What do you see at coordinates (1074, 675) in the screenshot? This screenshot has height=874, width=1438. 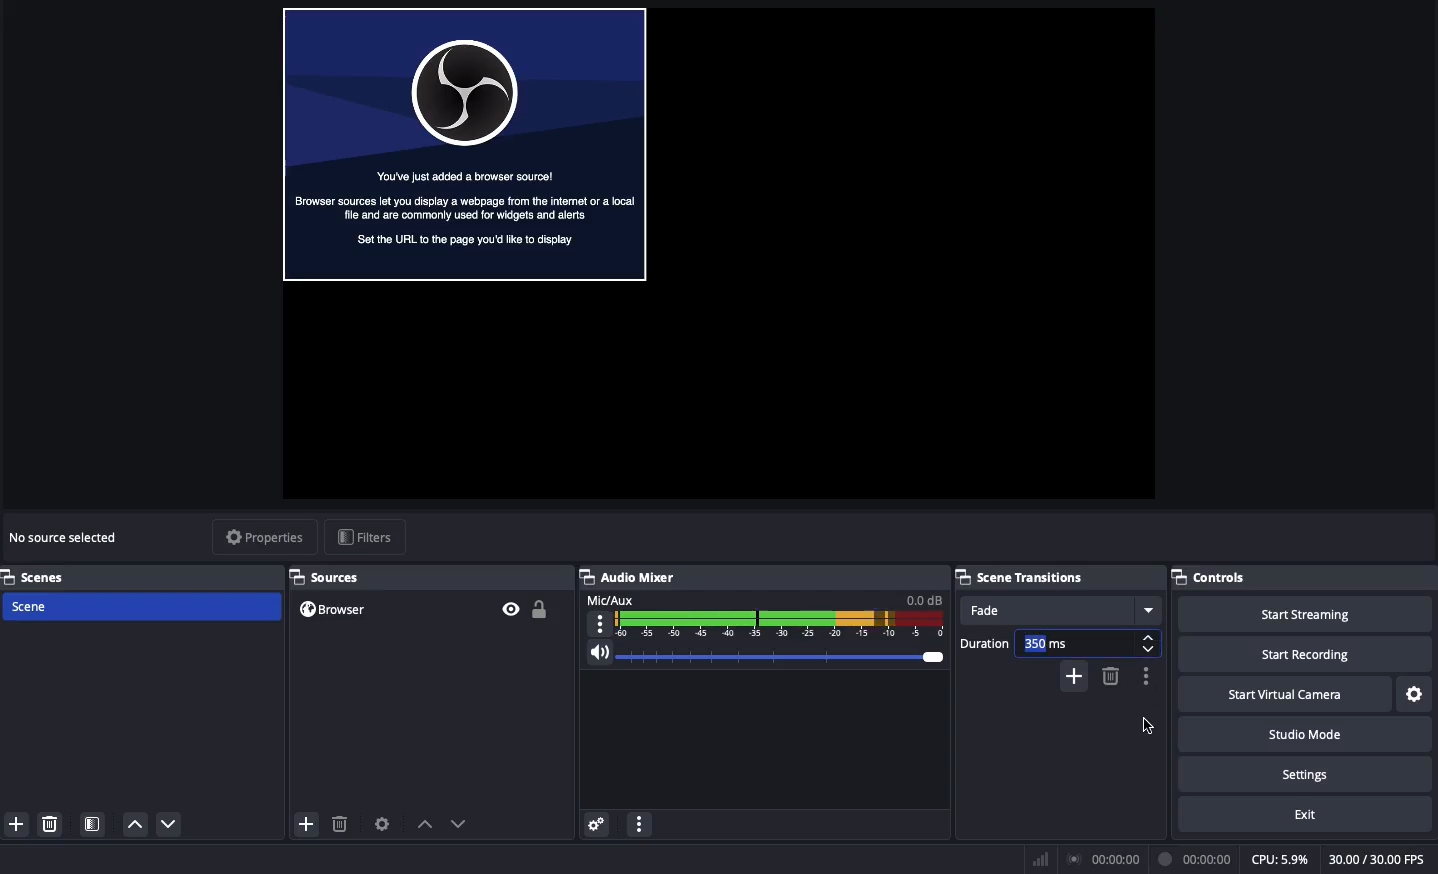 I see `add` at bounding box center [1074, 675].